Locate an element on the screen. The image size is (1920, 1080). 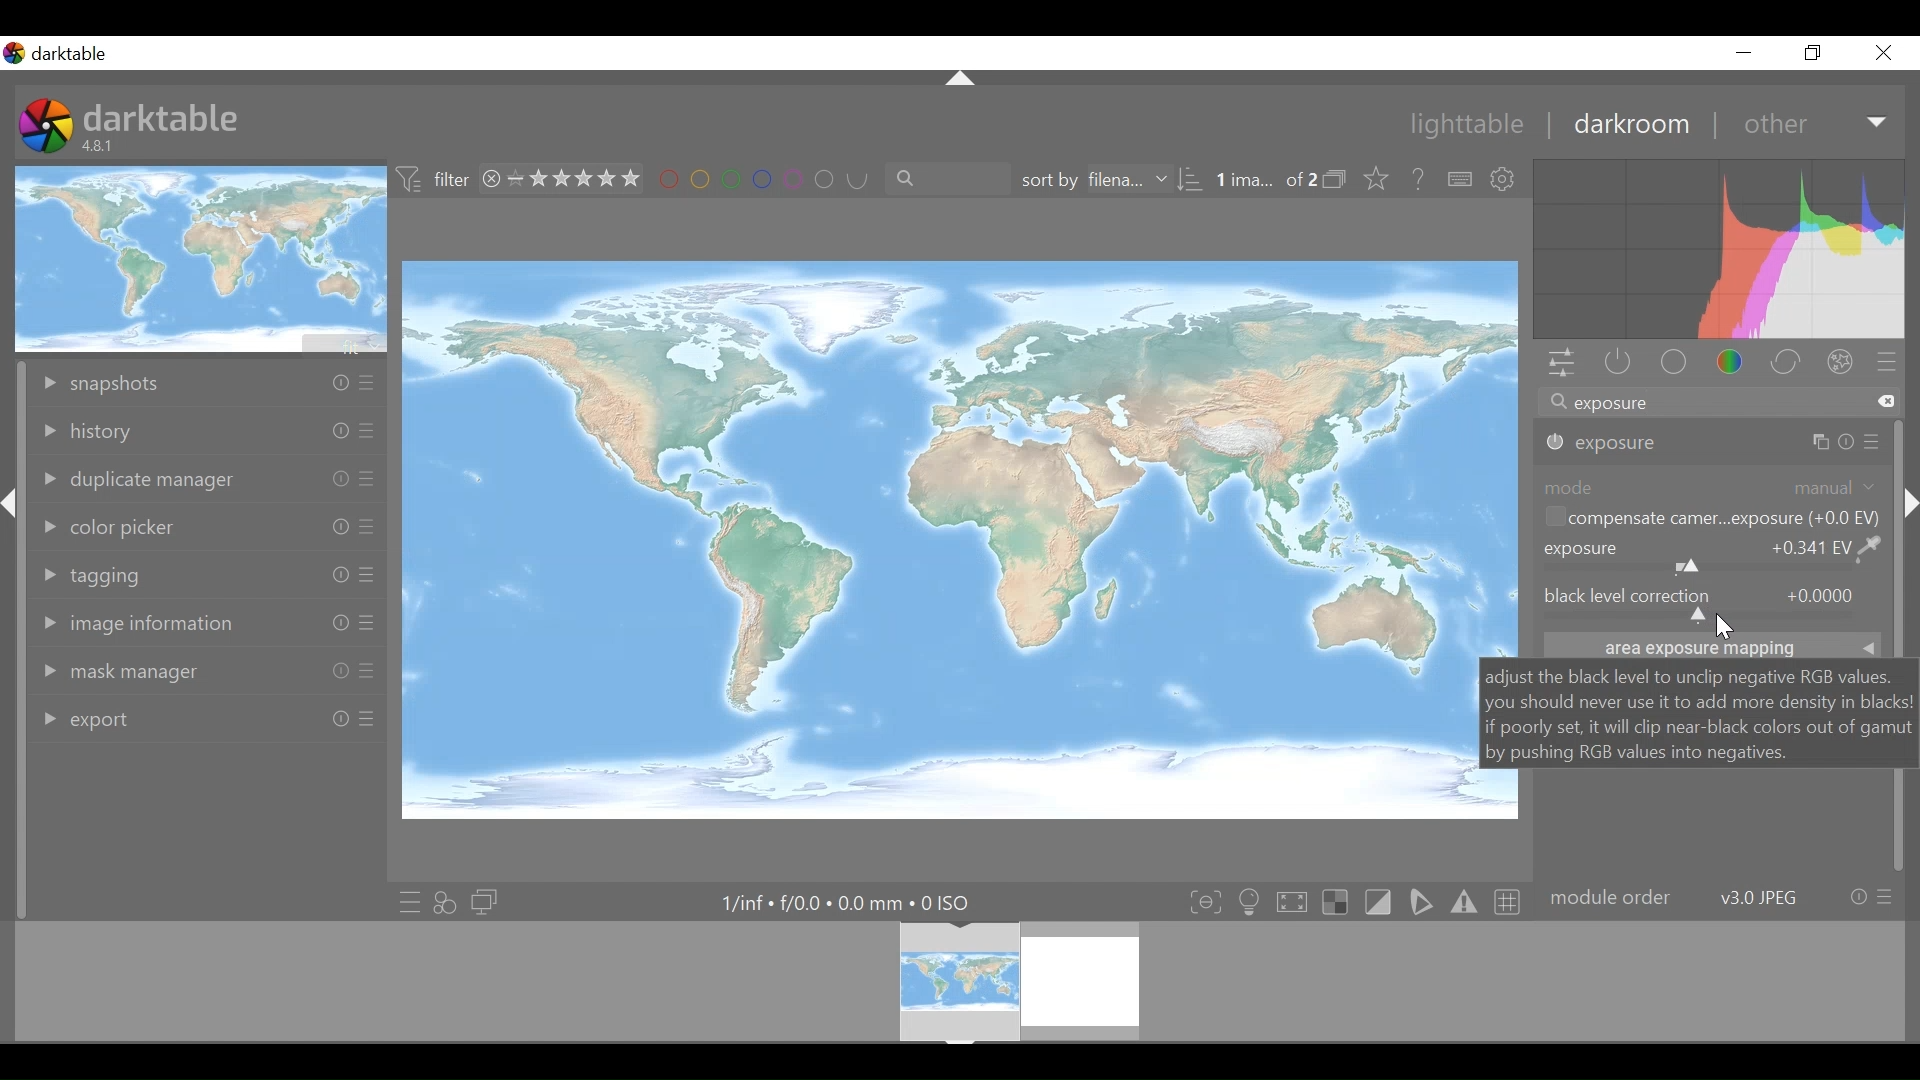
preset is located at coordinates (1887, 361).